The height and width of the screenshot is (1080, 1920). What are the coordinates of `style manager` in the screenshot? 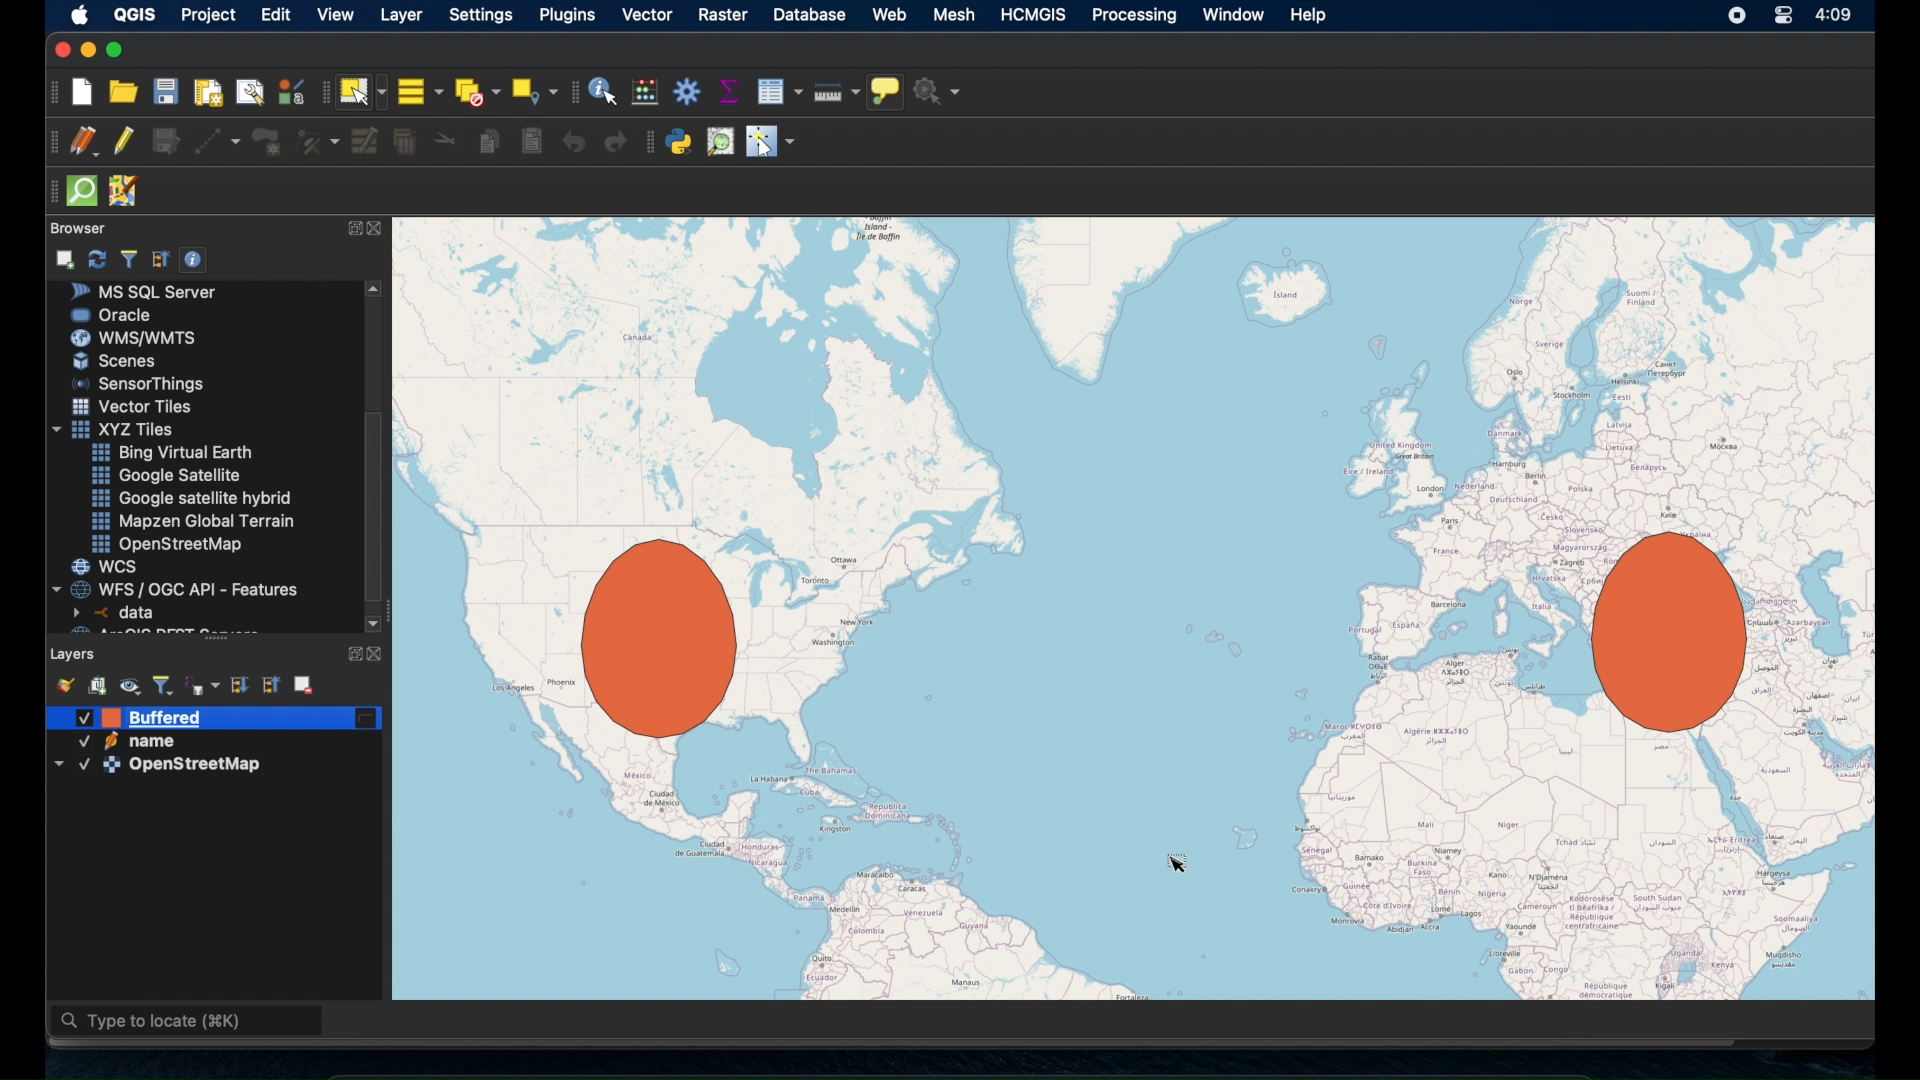 It's located at (290, 91).